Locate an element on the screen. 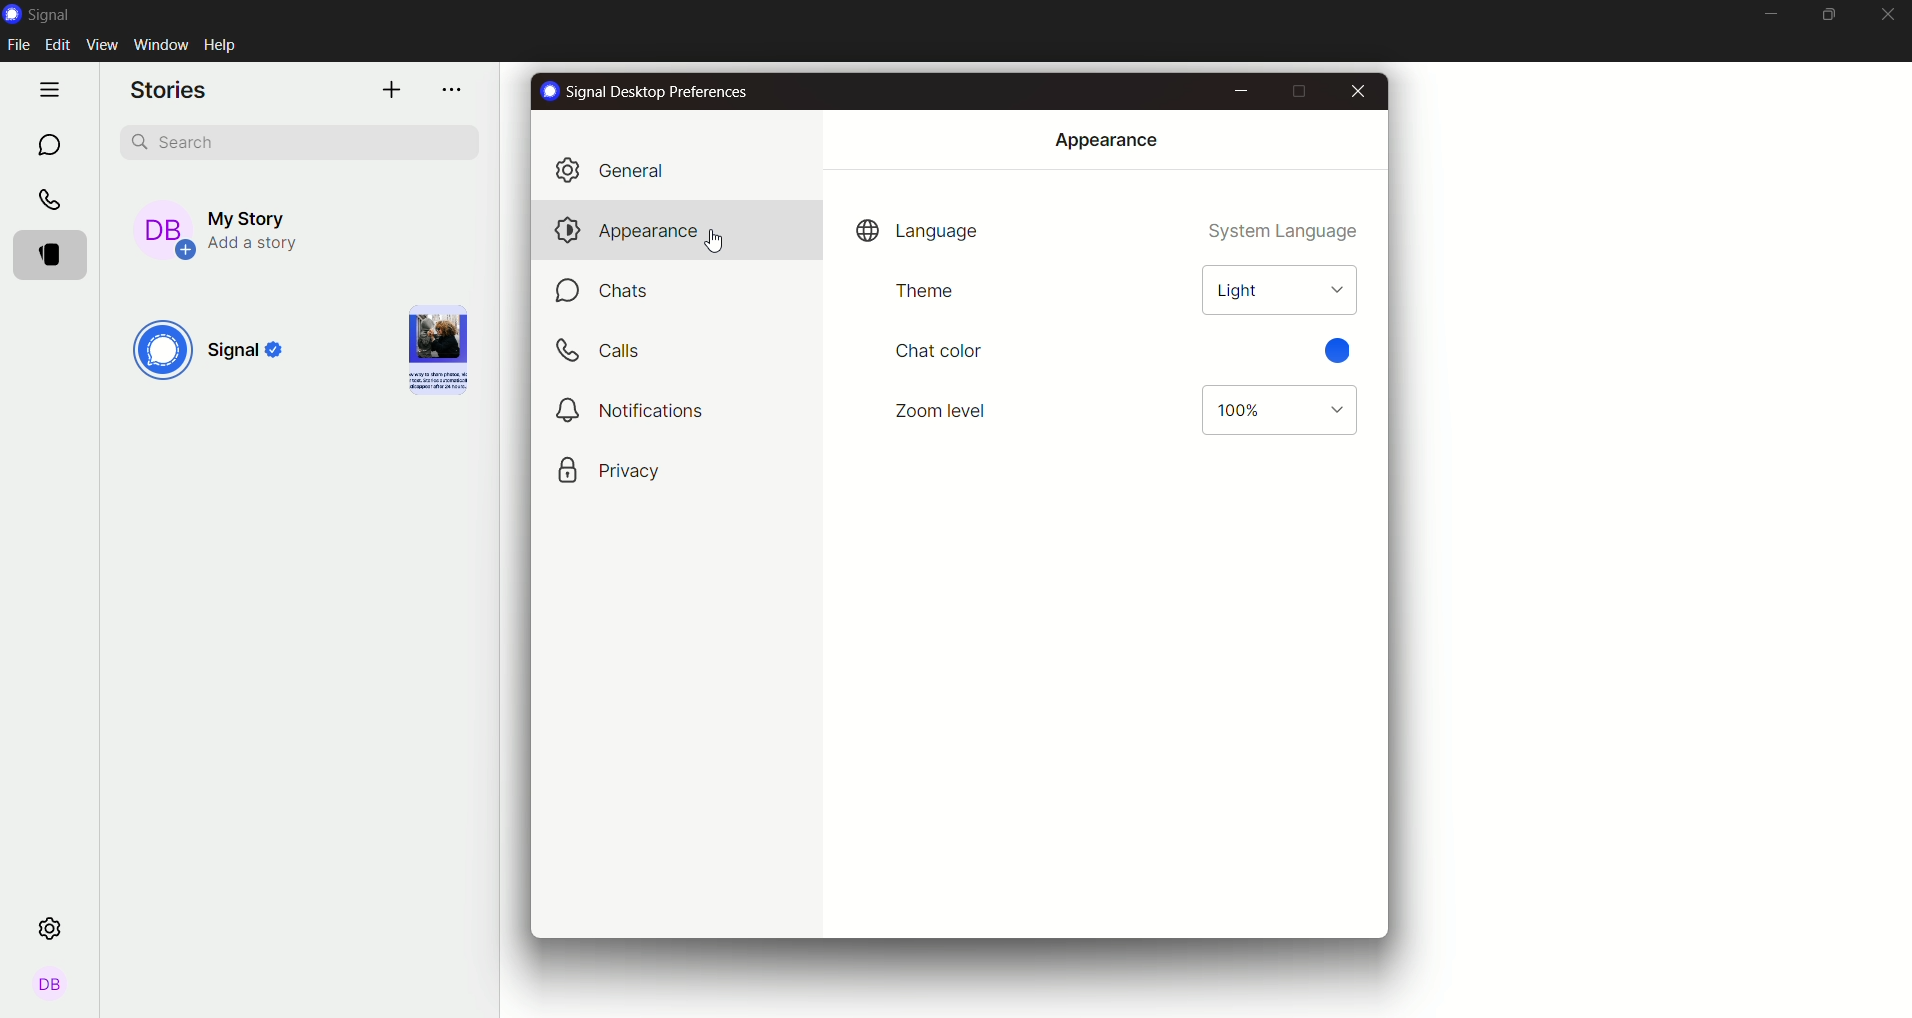 The height and width of the screenshot is (1018, 1912). my story is located at coordinates (241, 225).